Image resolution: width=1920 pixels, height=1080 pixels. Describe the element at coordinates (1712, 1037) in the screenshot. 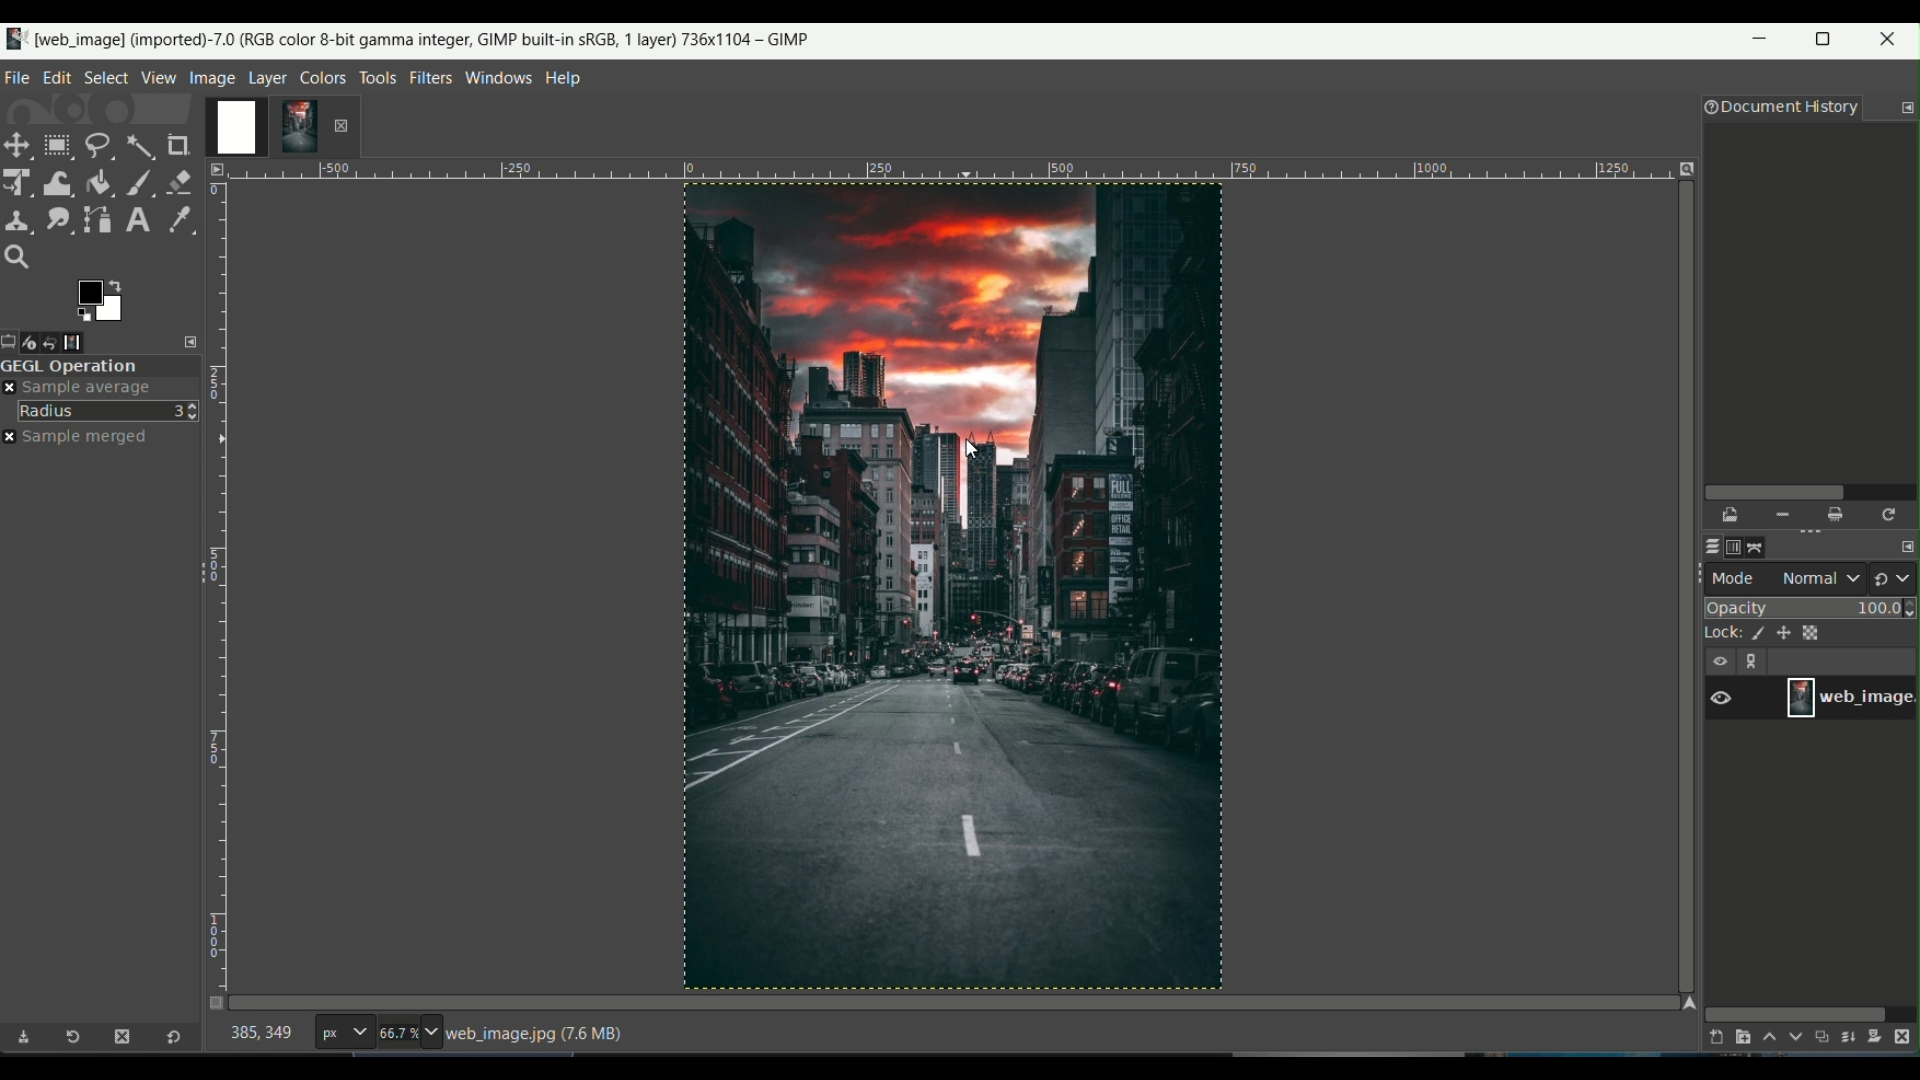

I see `create new layer` at that location.